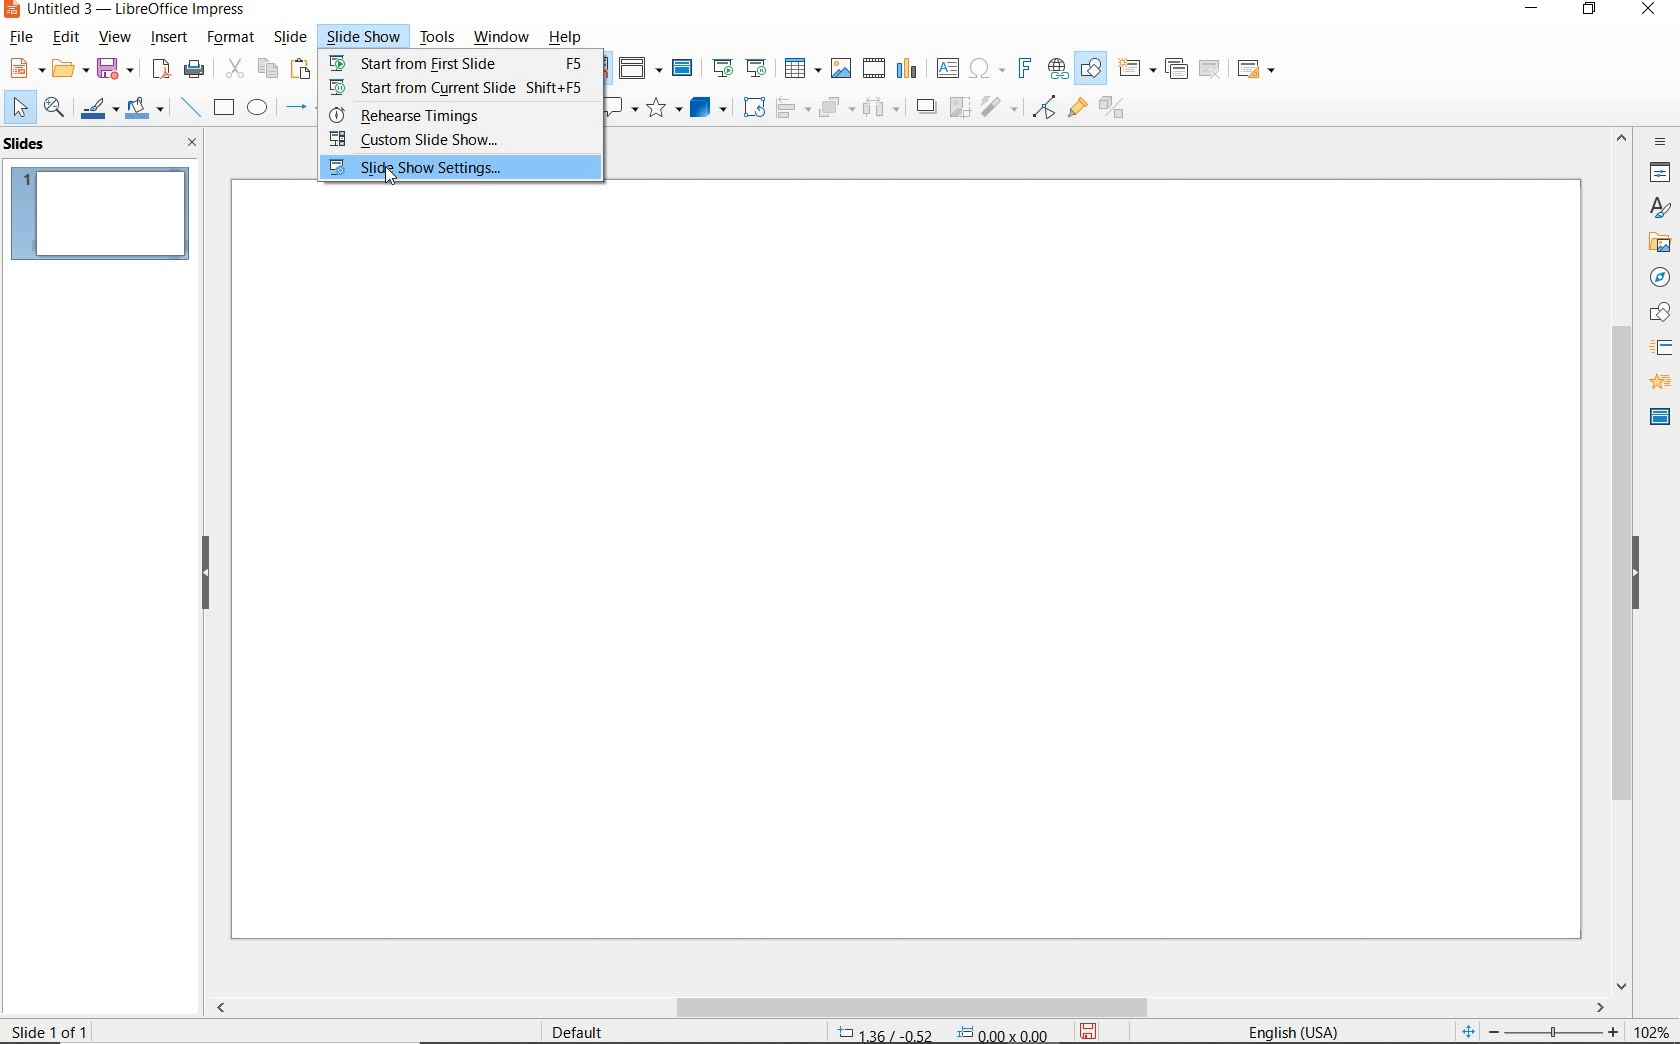  Describe the element at coordinates (1056, 67) in the screenshot. I see `INSERT HYPERLINK` at that location.